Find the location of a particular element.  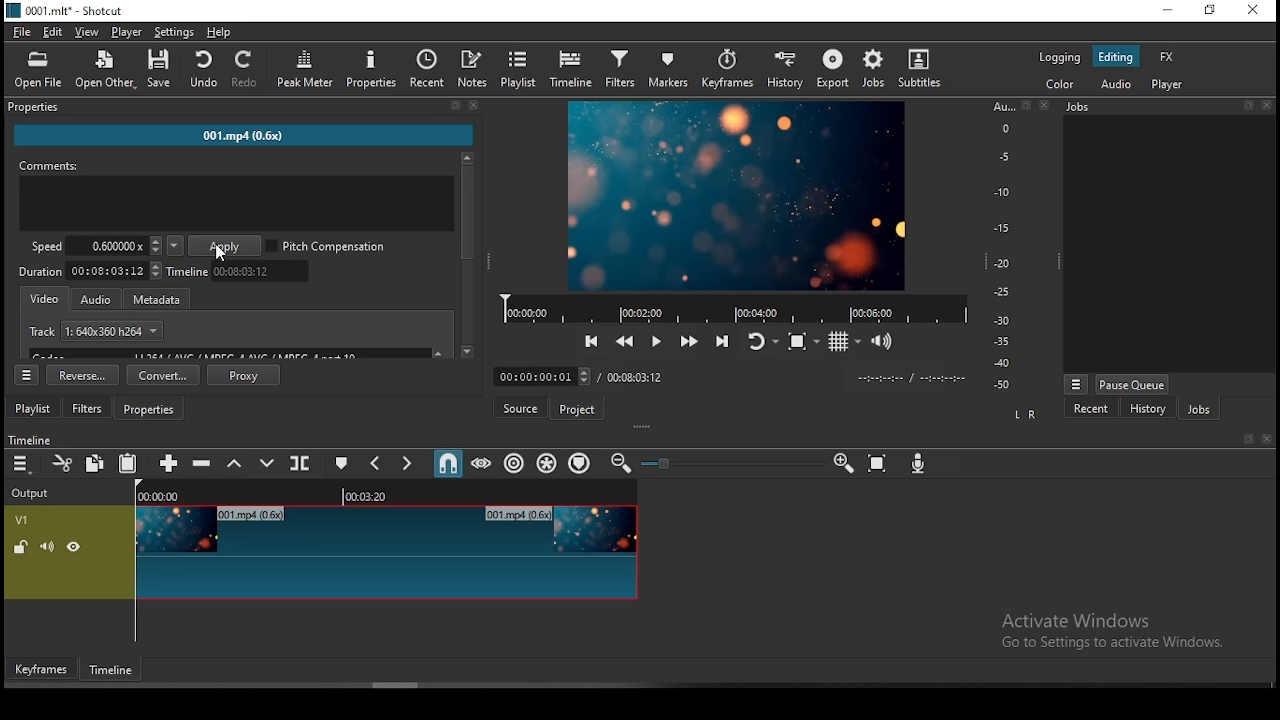

playback time is located at coordinates (727, 307).